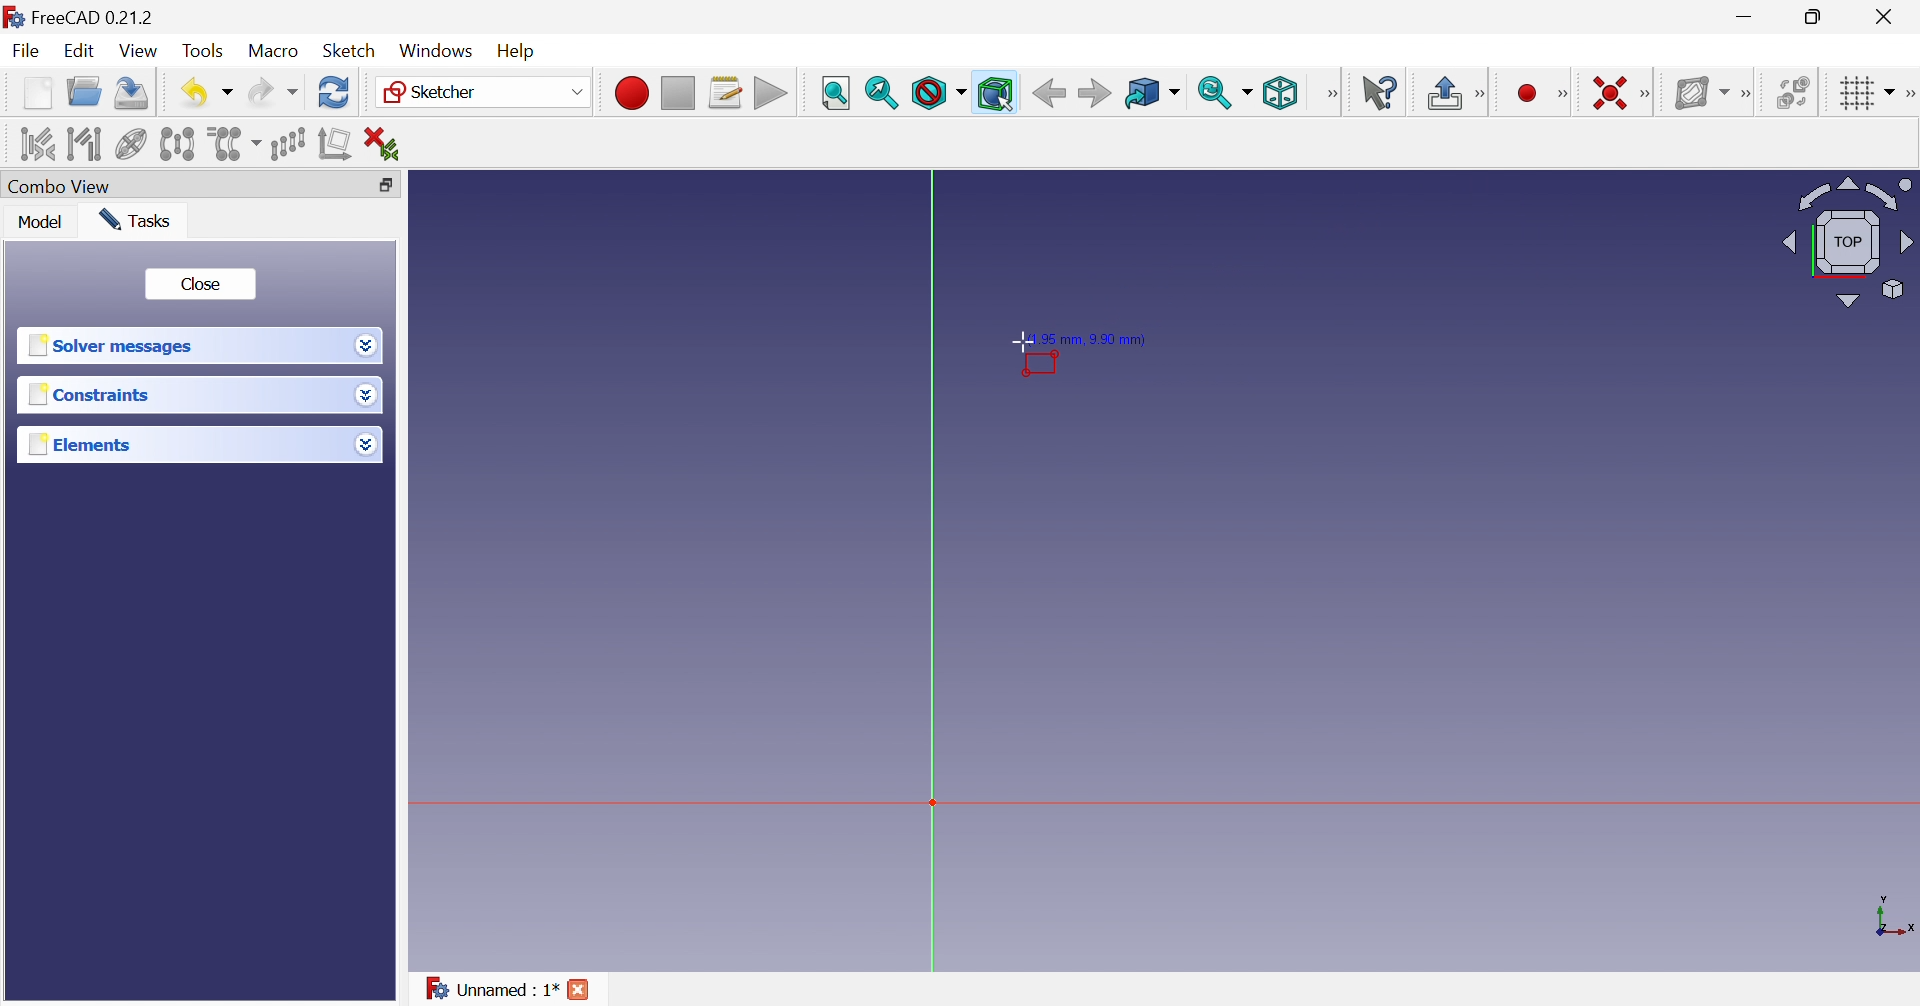  What do you see at coordinates (491, 989) in the screenshot?
I see `Unnamed : 1` at bounding box center [491, 989].